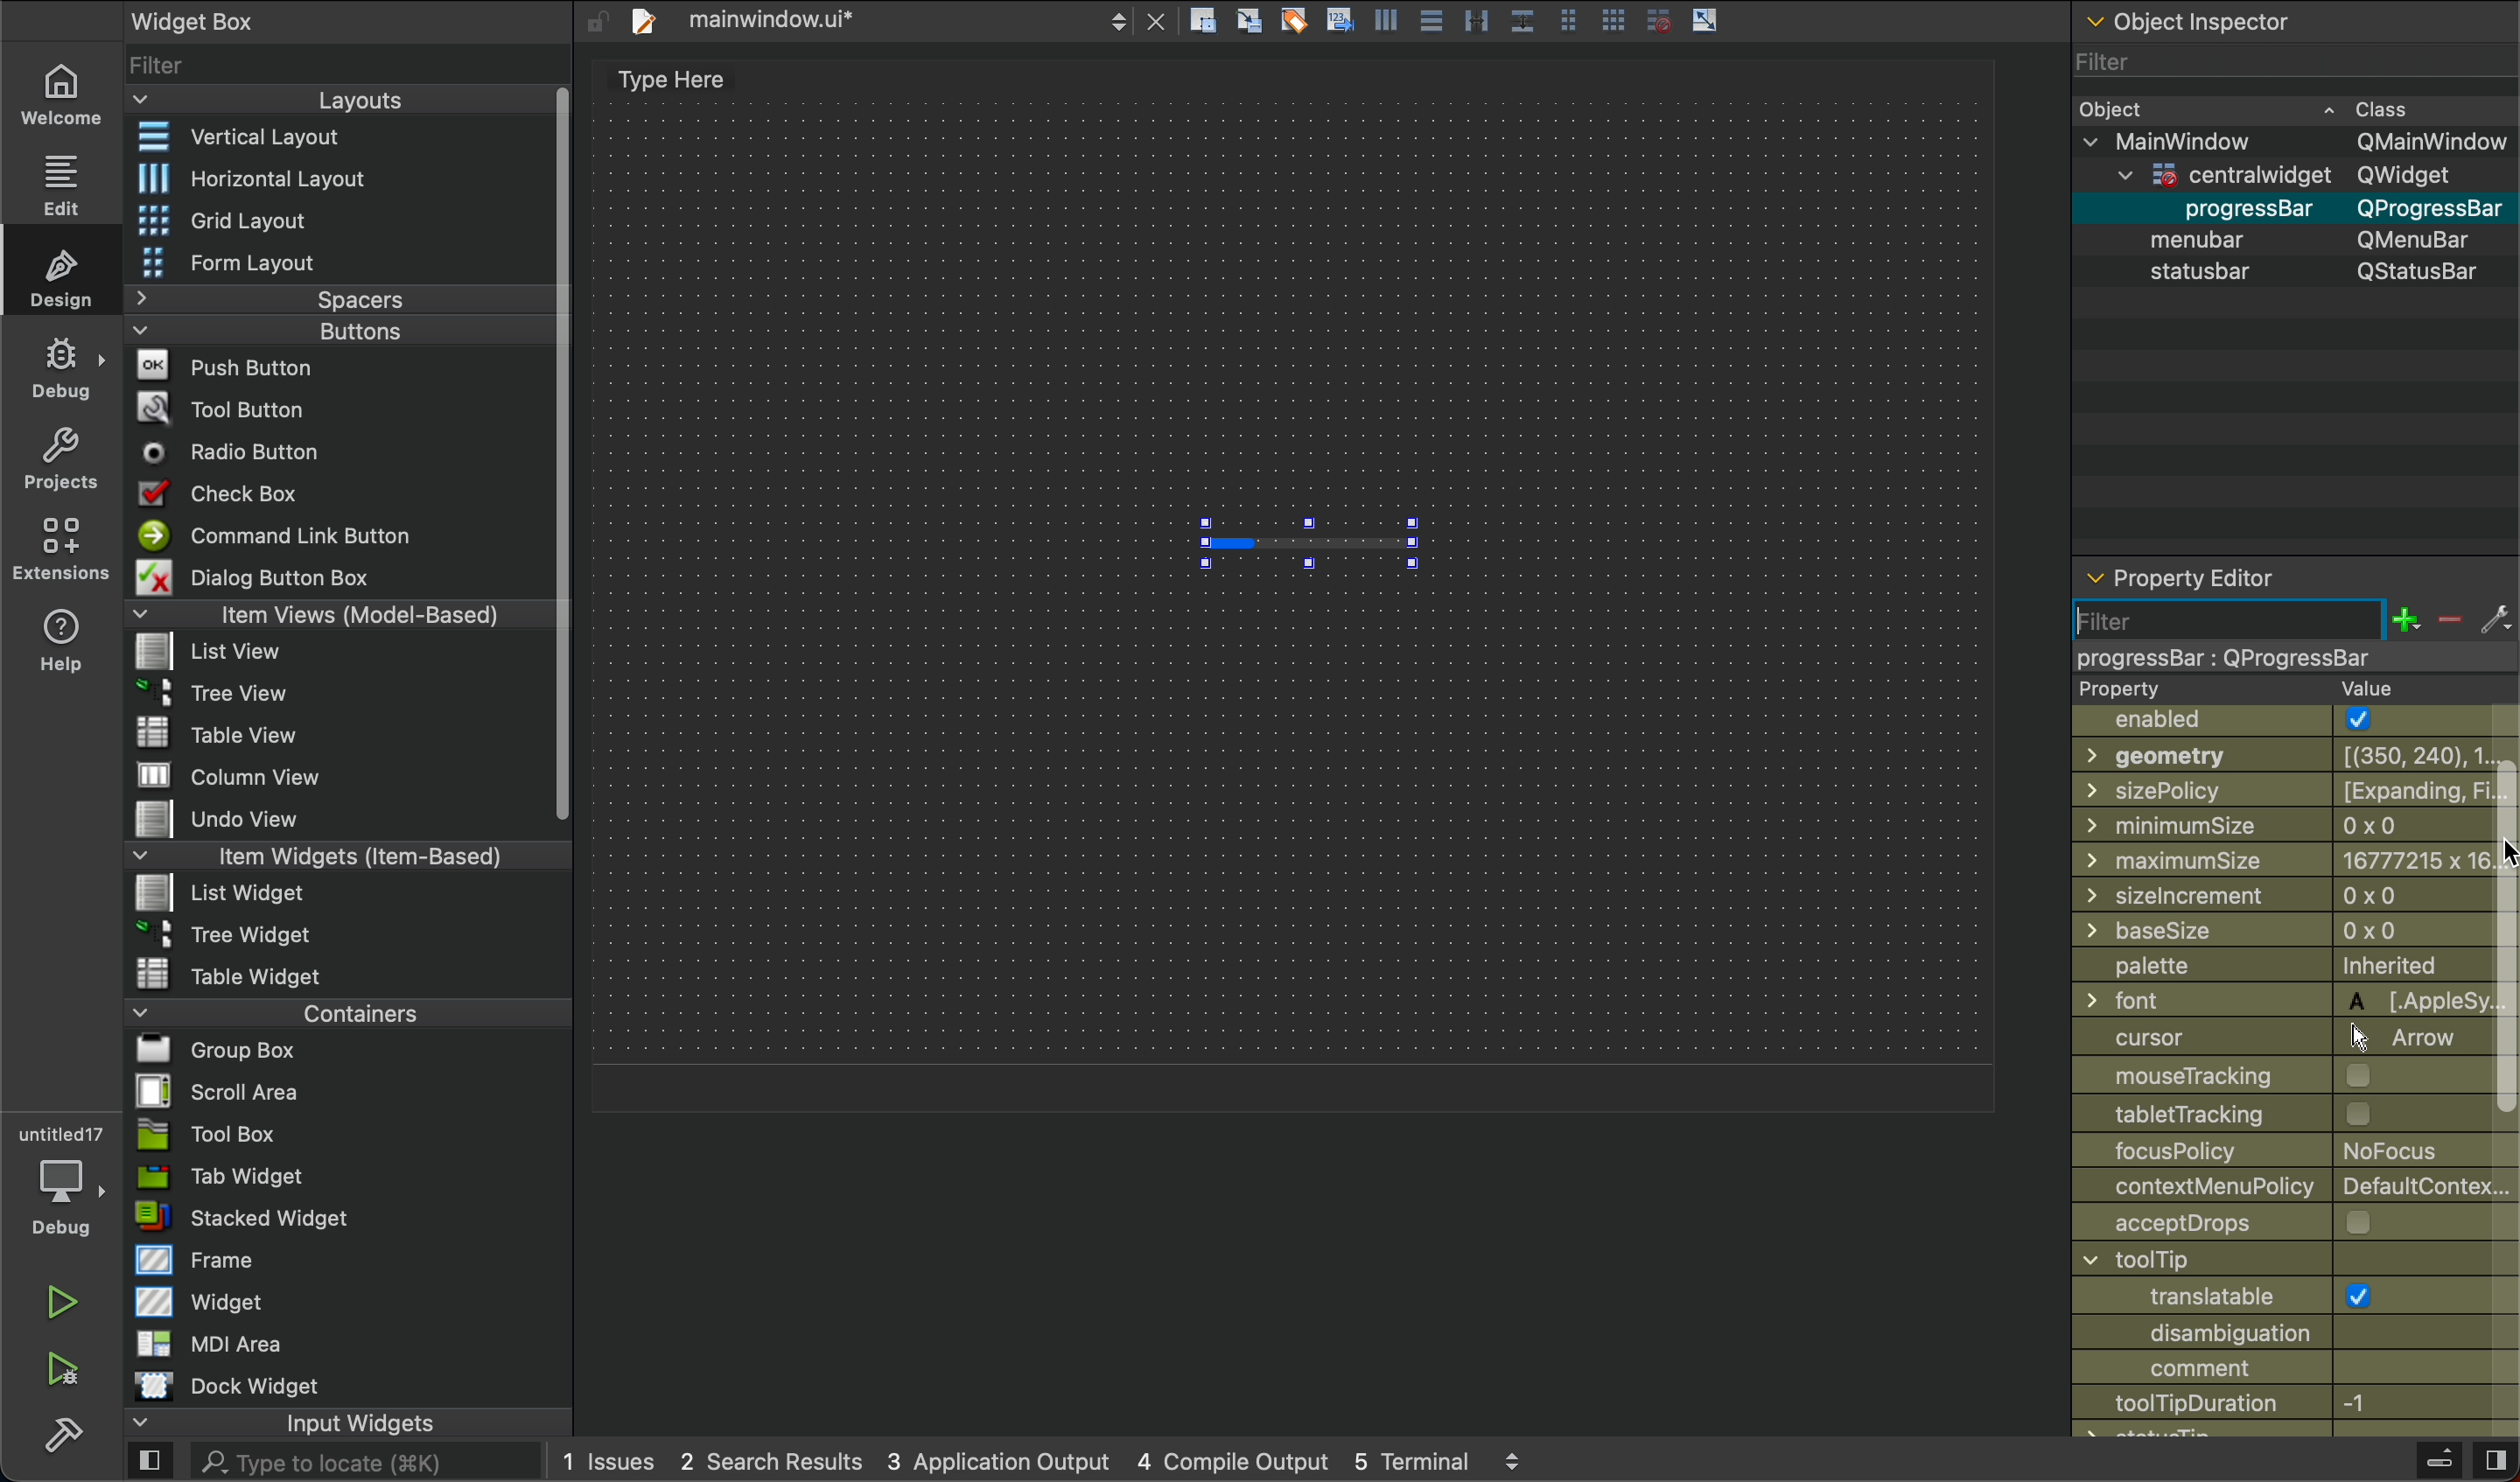  I want to click on focus policy, so click(2258, 1154).